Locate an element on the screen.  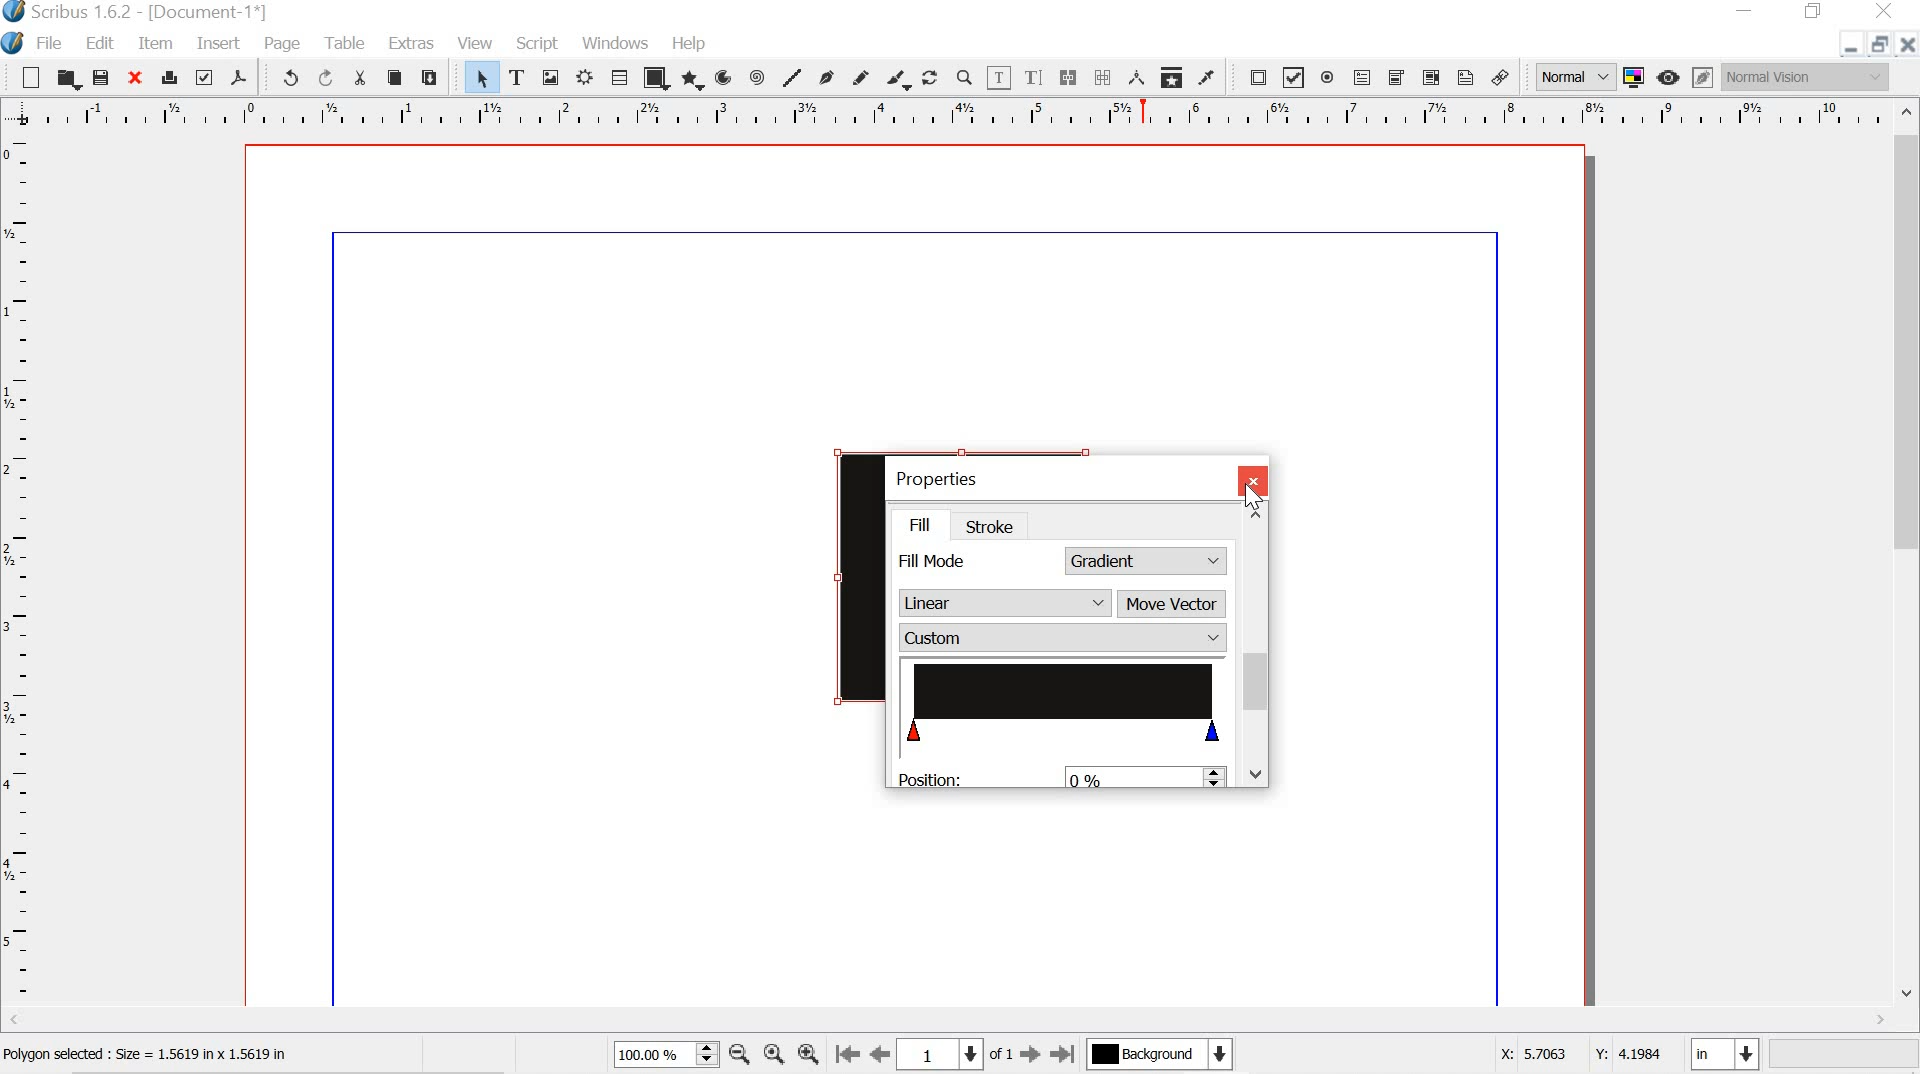
text frame is located at coordinates (517, 75).